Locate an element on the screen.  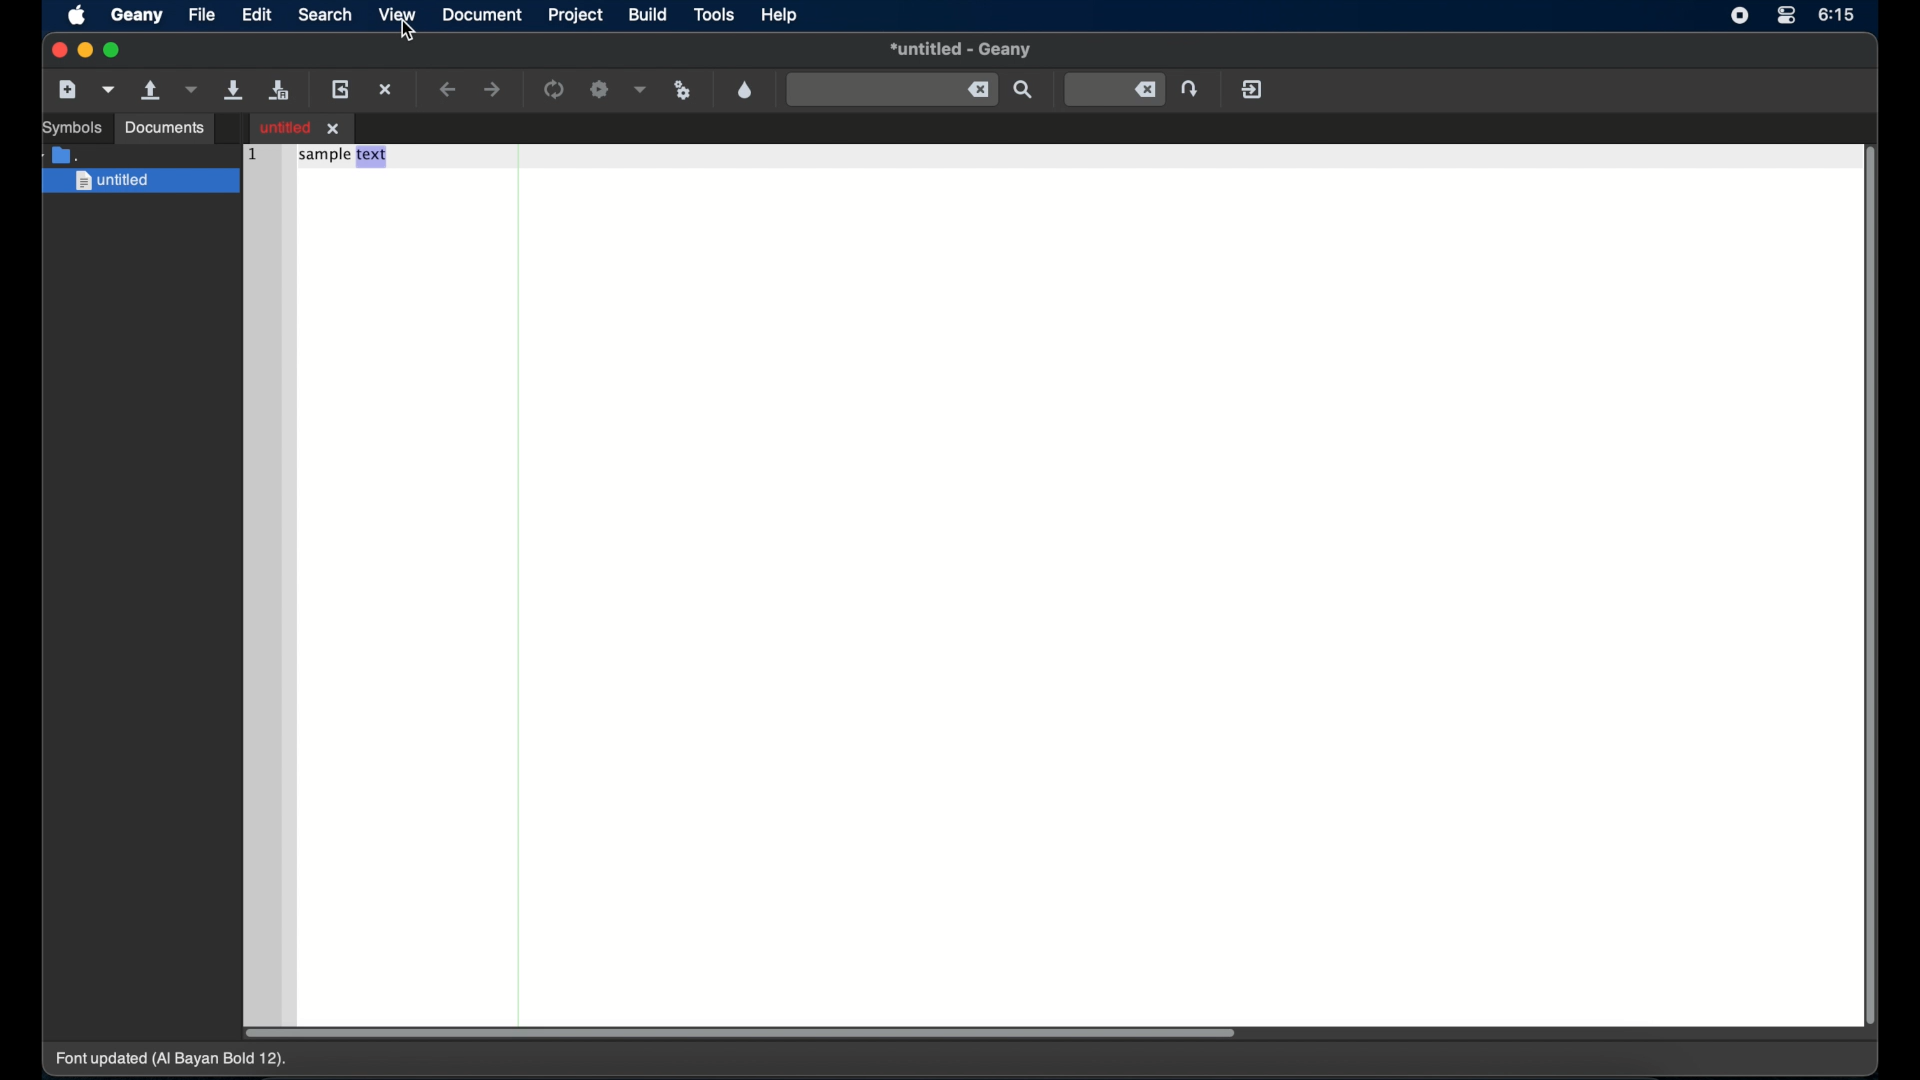
save the current file is located at coordinates (233, 89).